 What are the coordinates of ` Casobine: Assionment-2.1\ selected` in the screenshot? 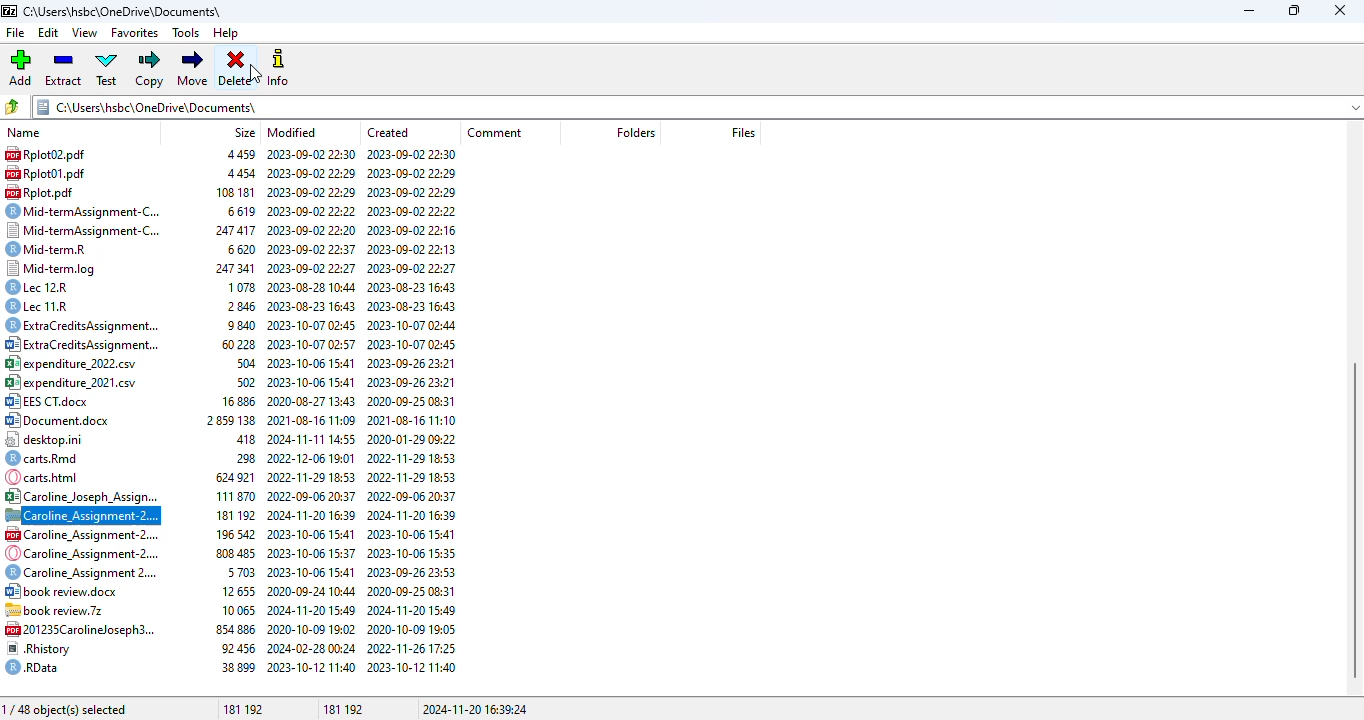 It's located at (83, 516).